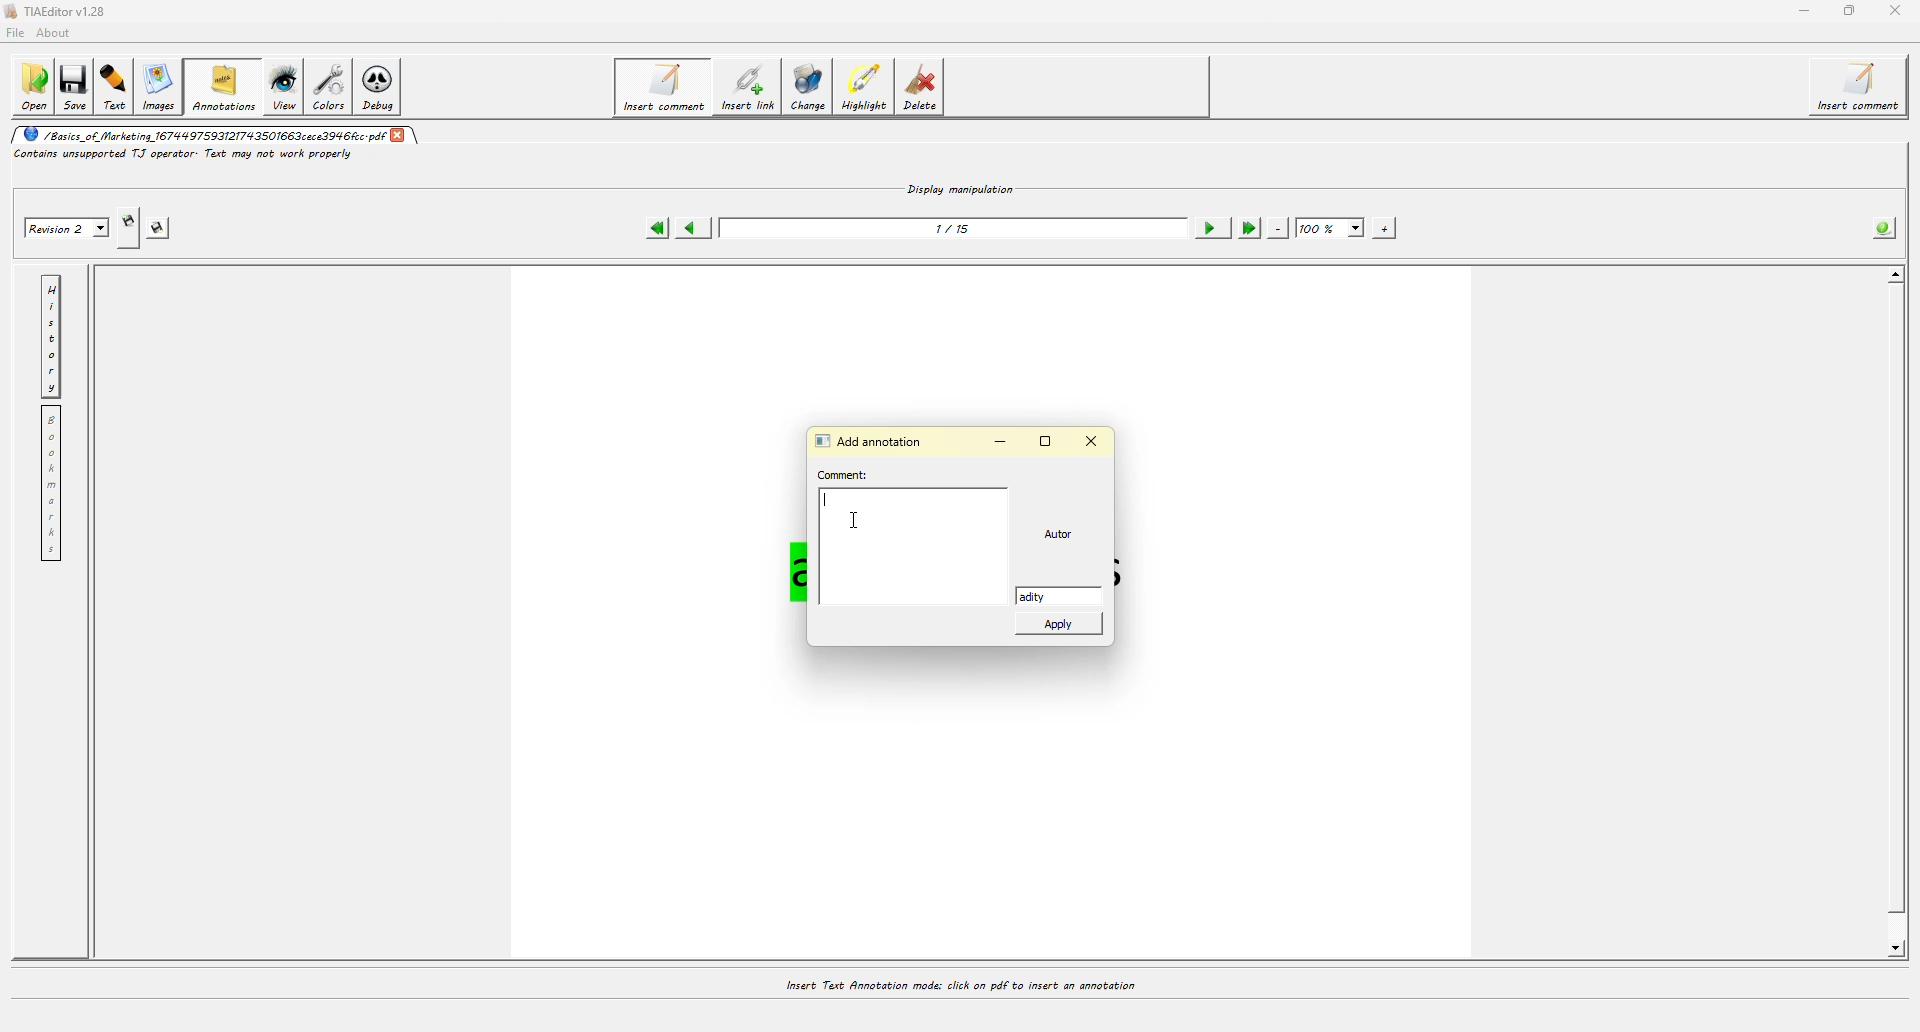 Image resolution: width=1920 pixels, height=1032 pixels. I want to click on highlight, so click(868, 88).